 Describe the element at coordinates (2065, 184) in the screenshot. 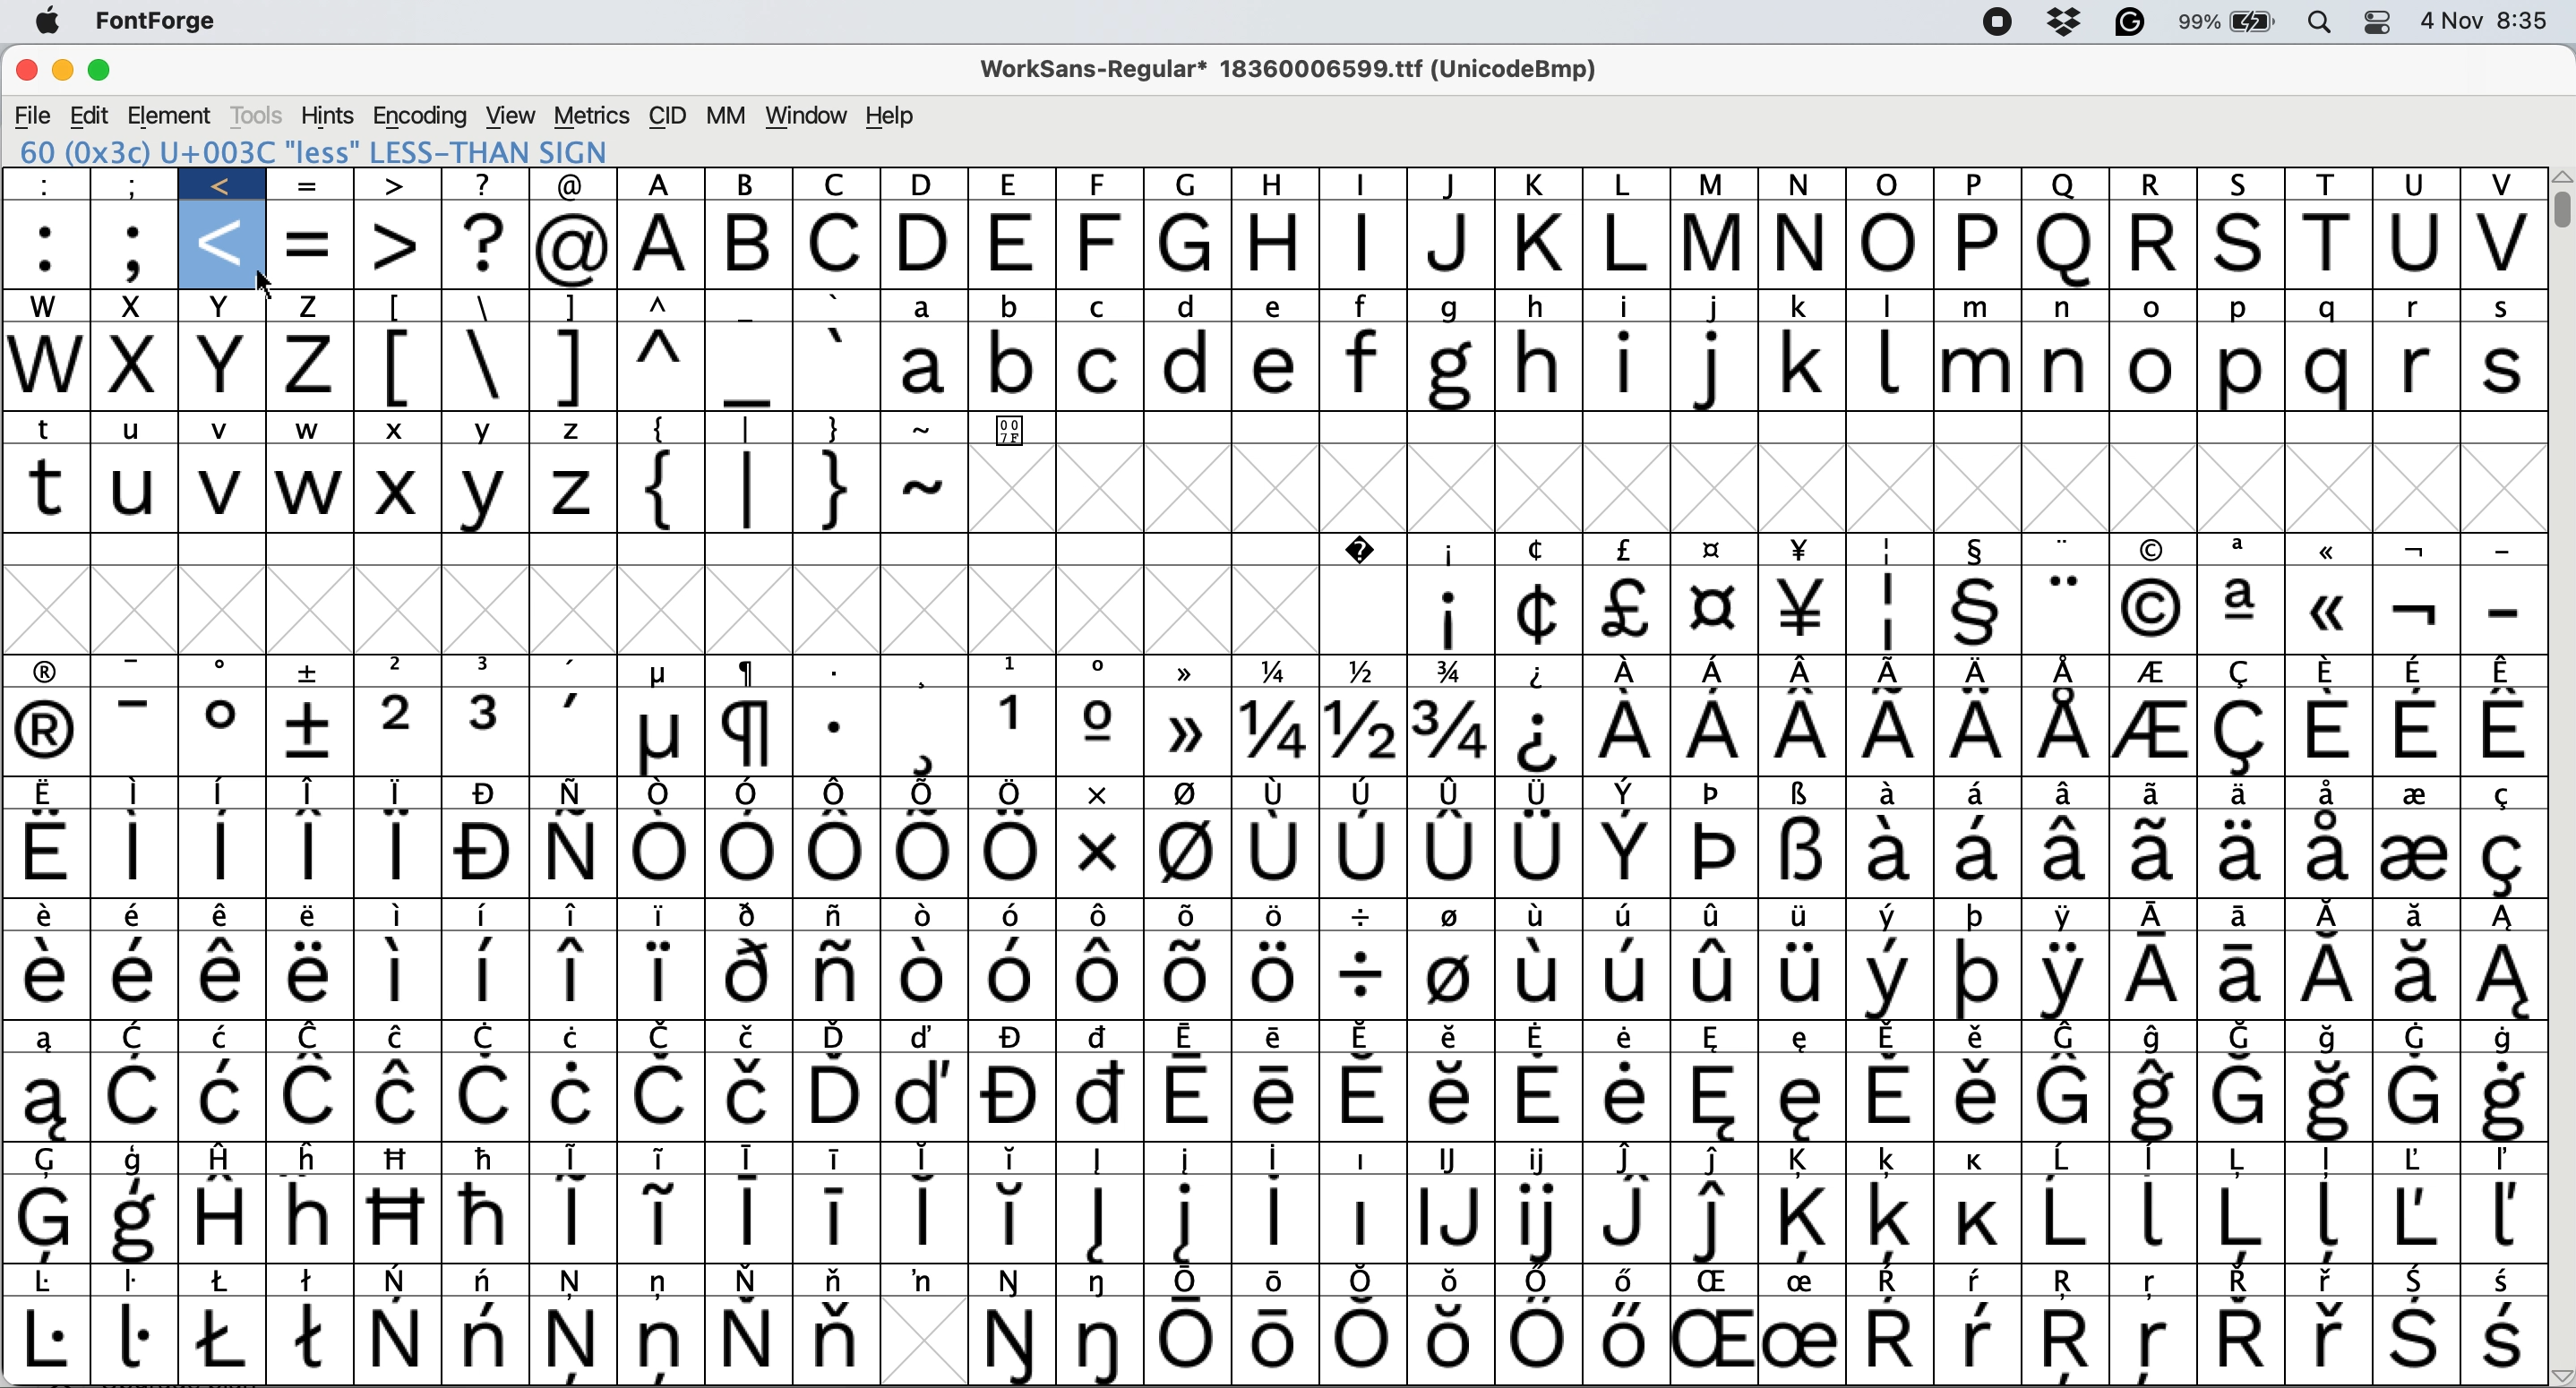

I see `q` at that location.